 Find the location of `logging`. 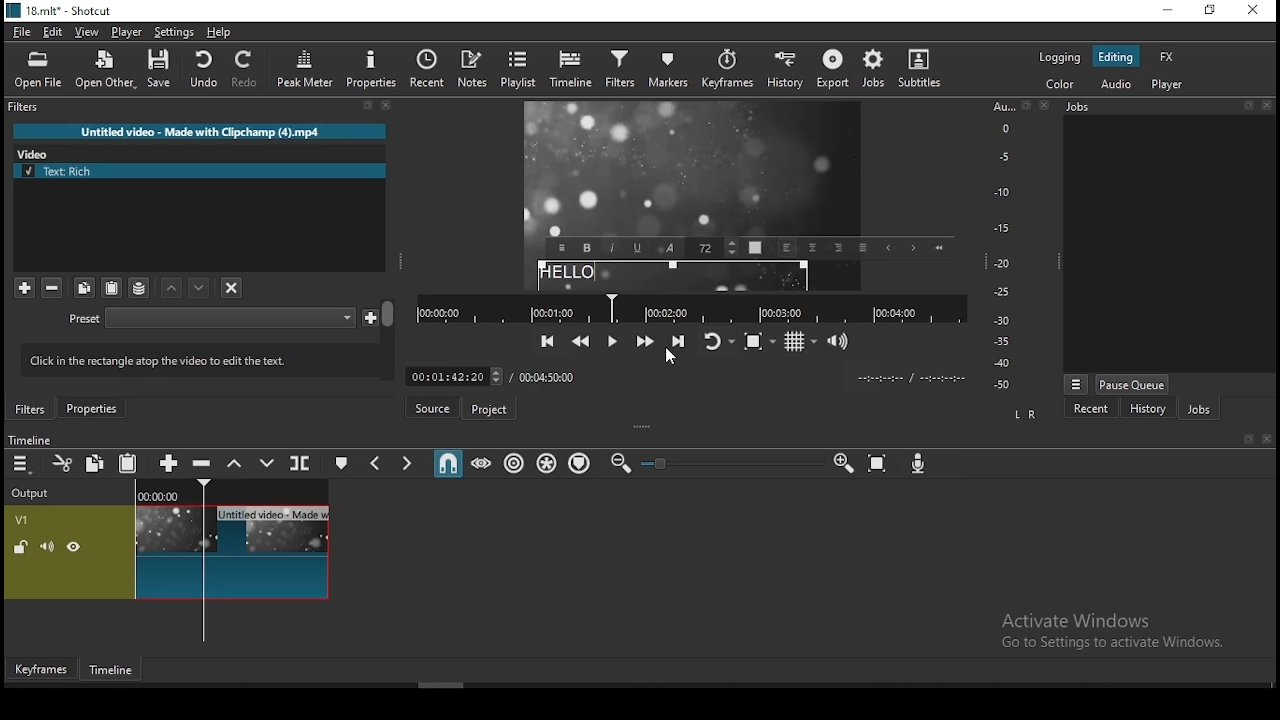

logging is located at coordinates (1061, 57).